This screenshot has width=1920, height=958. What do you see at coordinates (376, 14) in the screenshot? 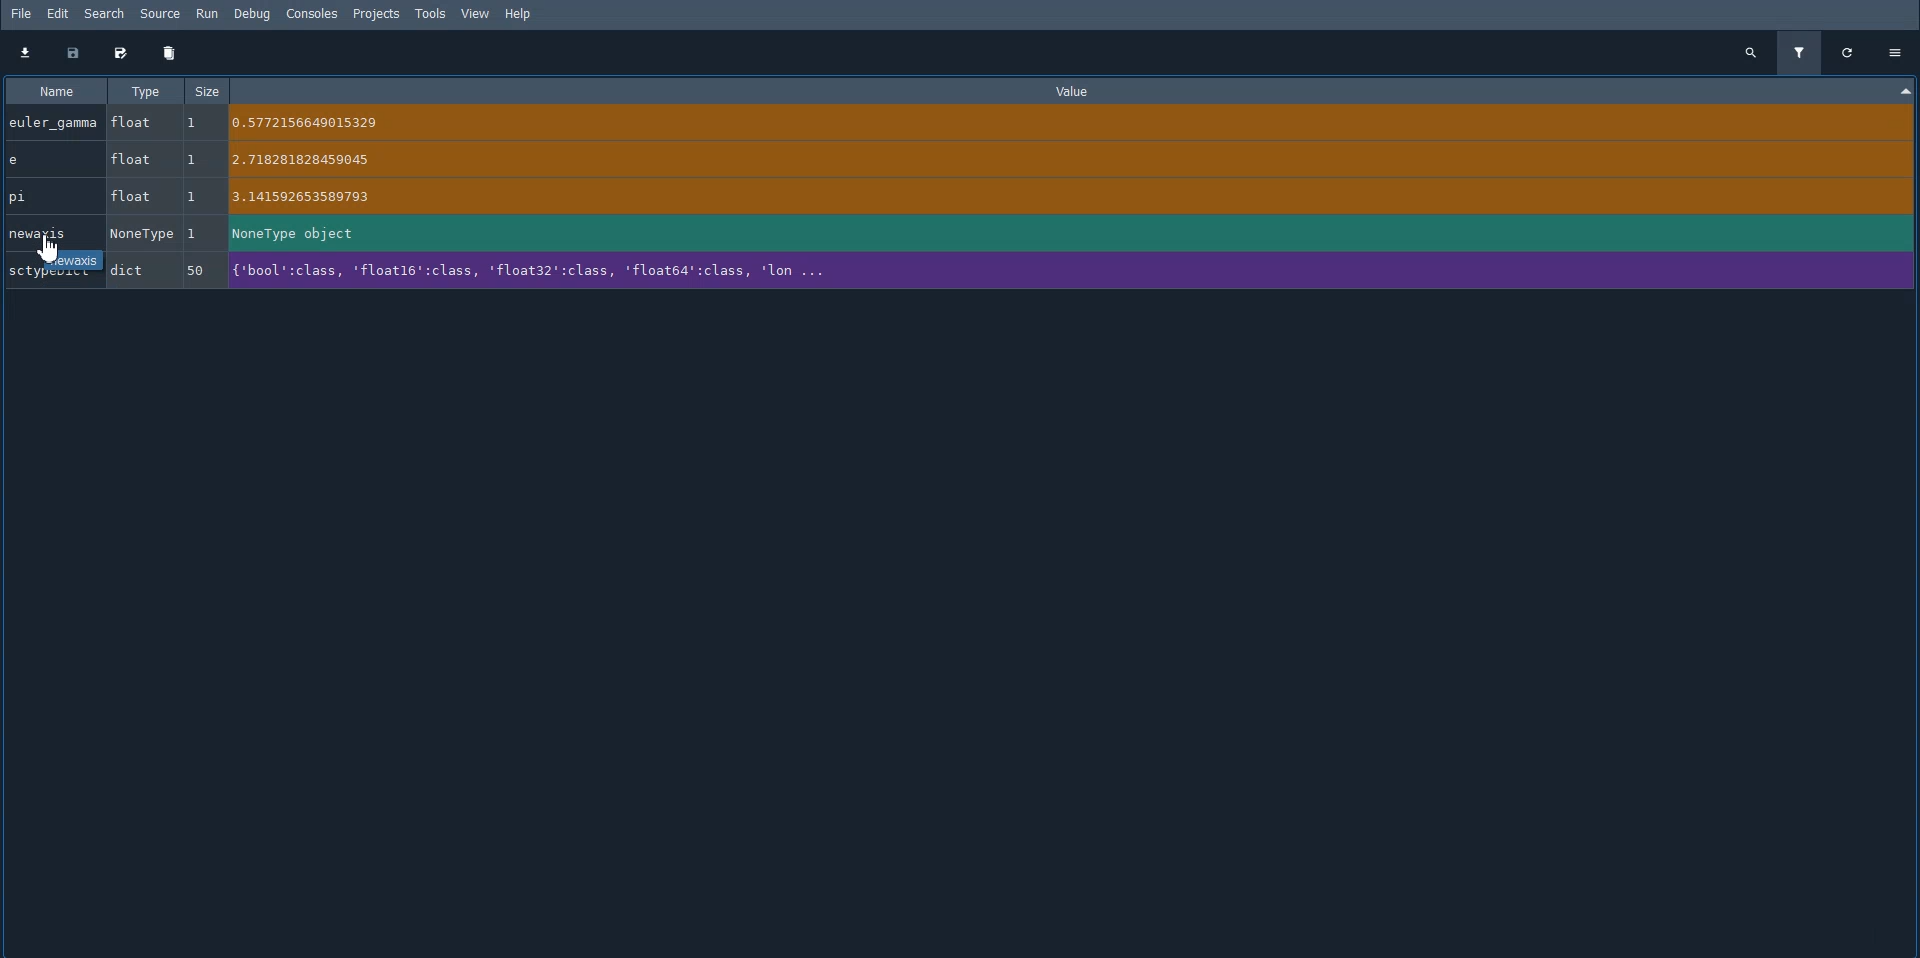
I see `Projects` at bounding box center [376, 14].